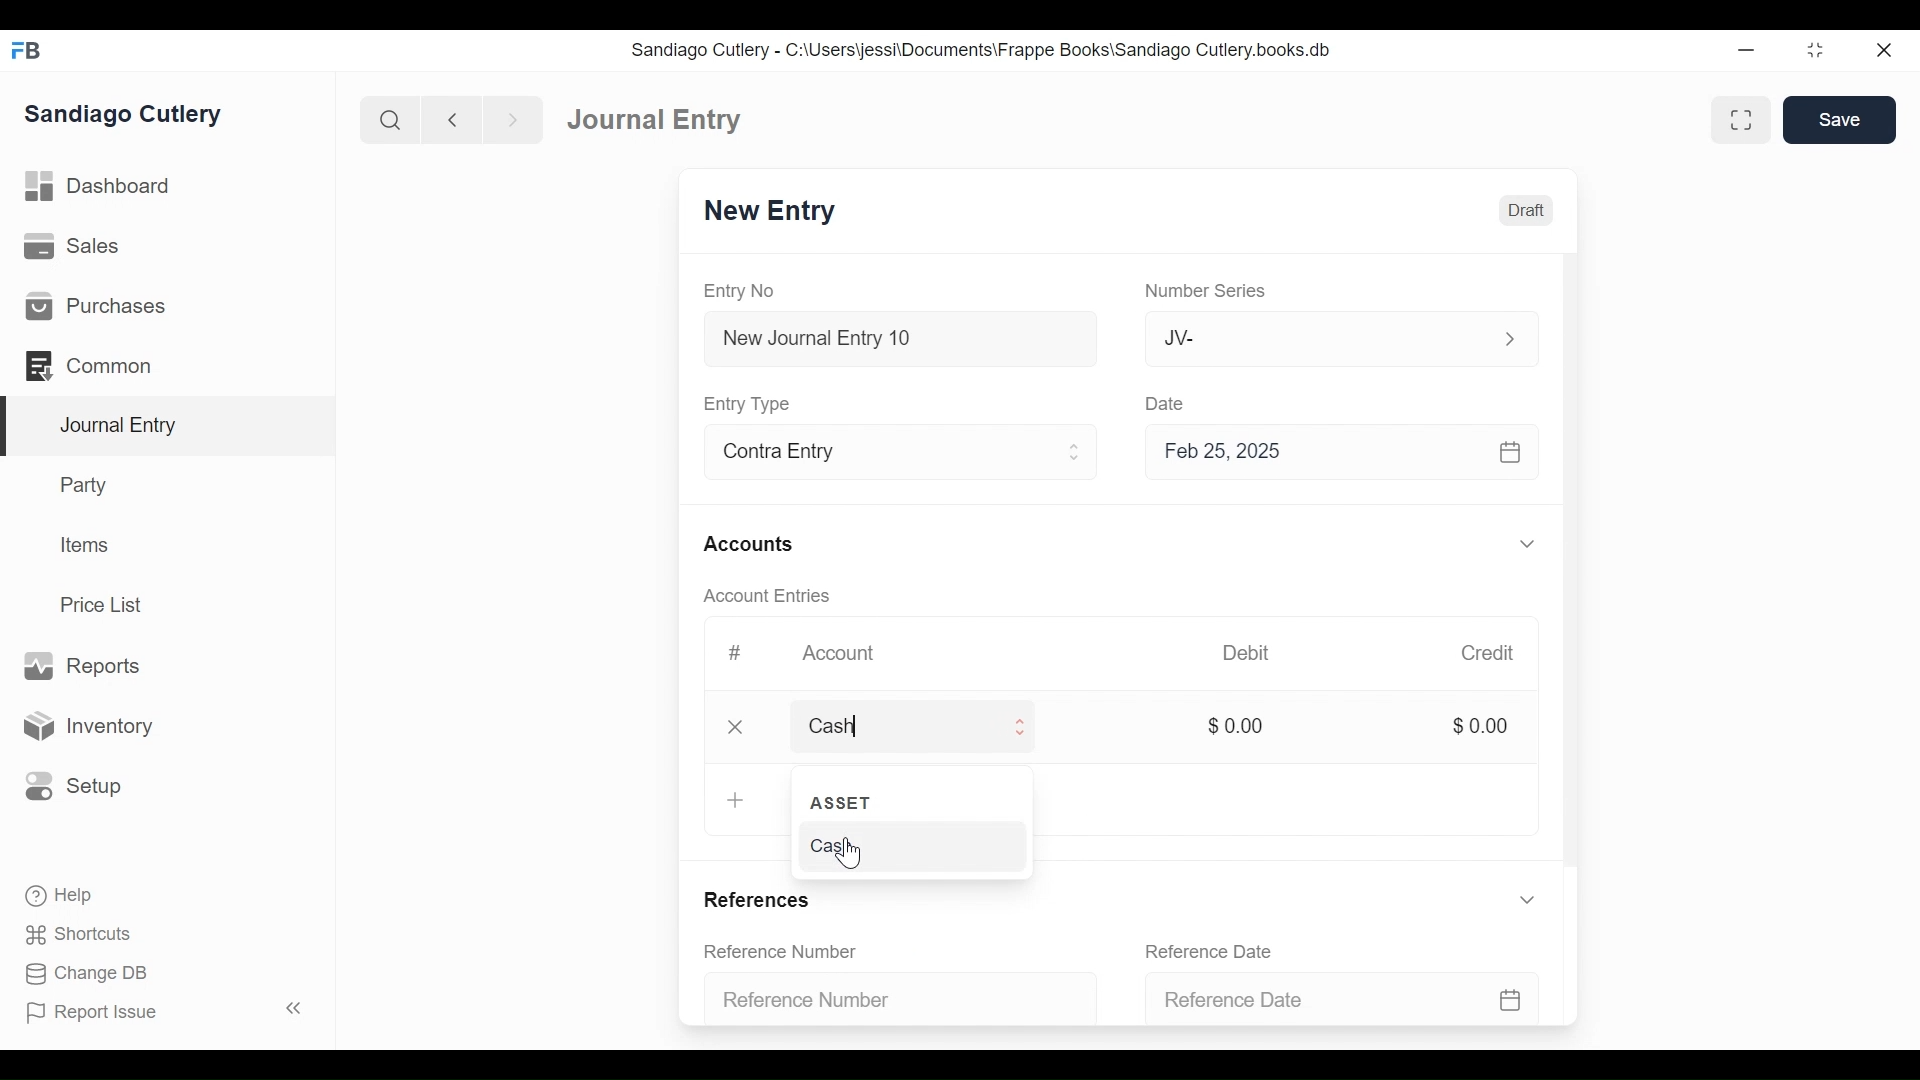 This screenshot has height=1080, width=1920. What do you see at coordinates (1486, 726) in the screenshot?
I see `$0.00` at bounding box center [1486, 726].